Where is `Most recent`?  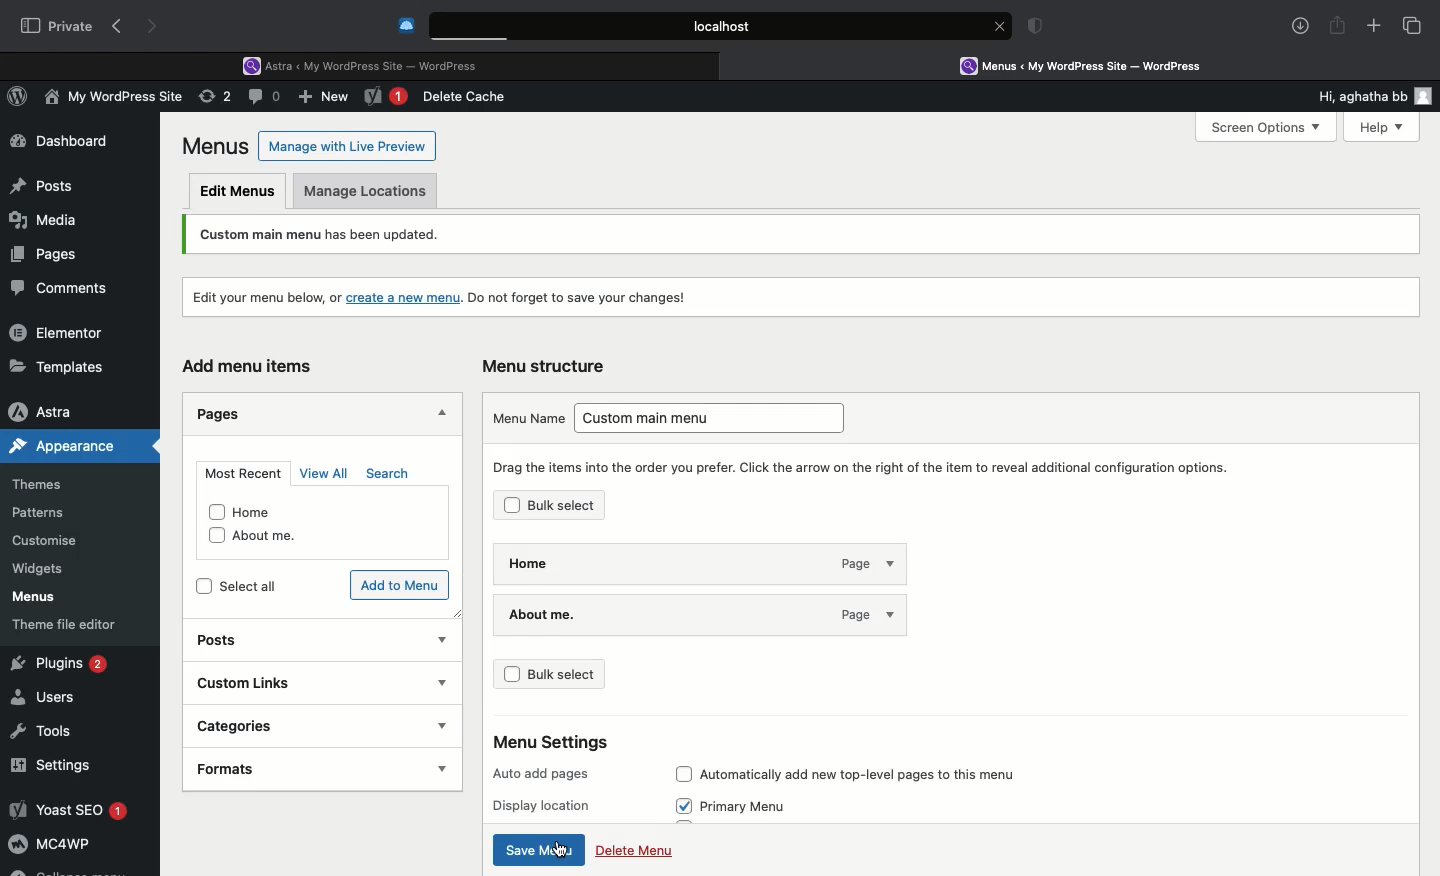
Most recent is located at coordinates (240, 469).